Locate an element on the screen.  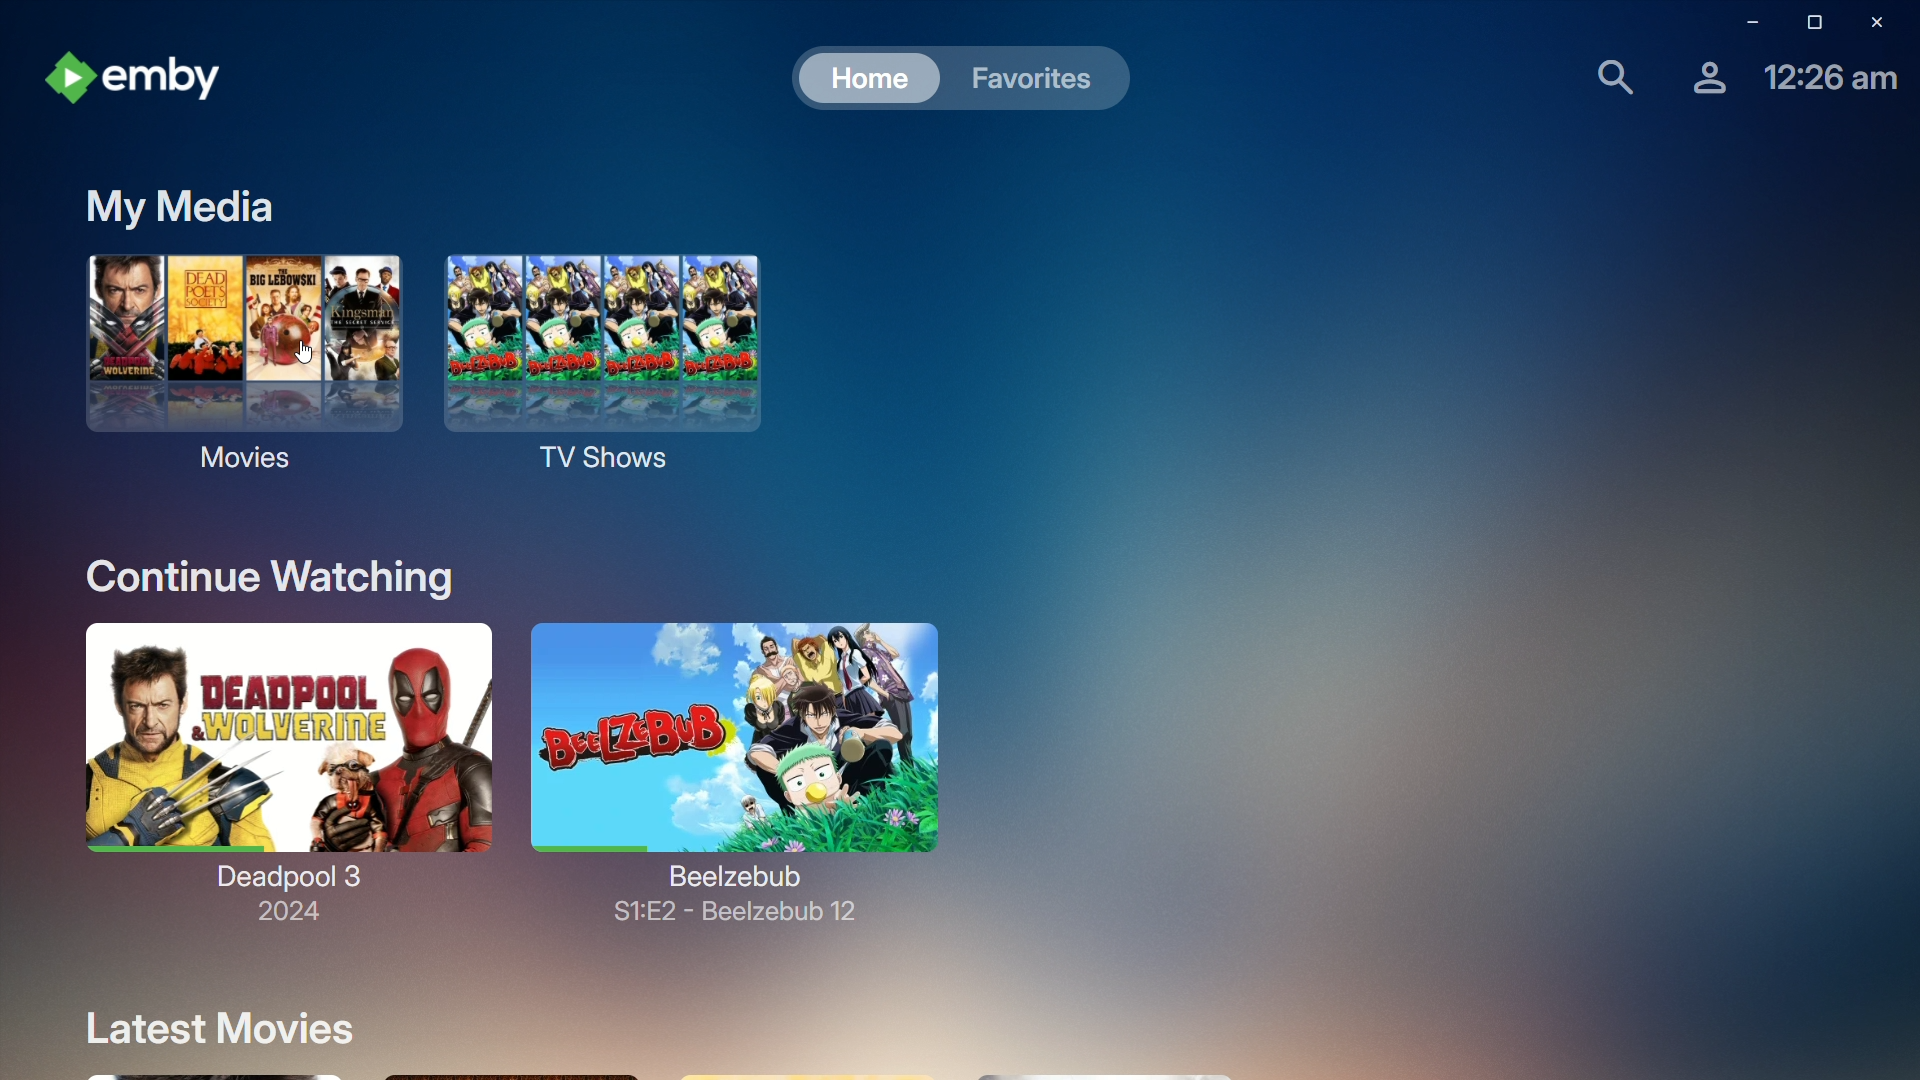
2024 is located at coordinates (282, 919).